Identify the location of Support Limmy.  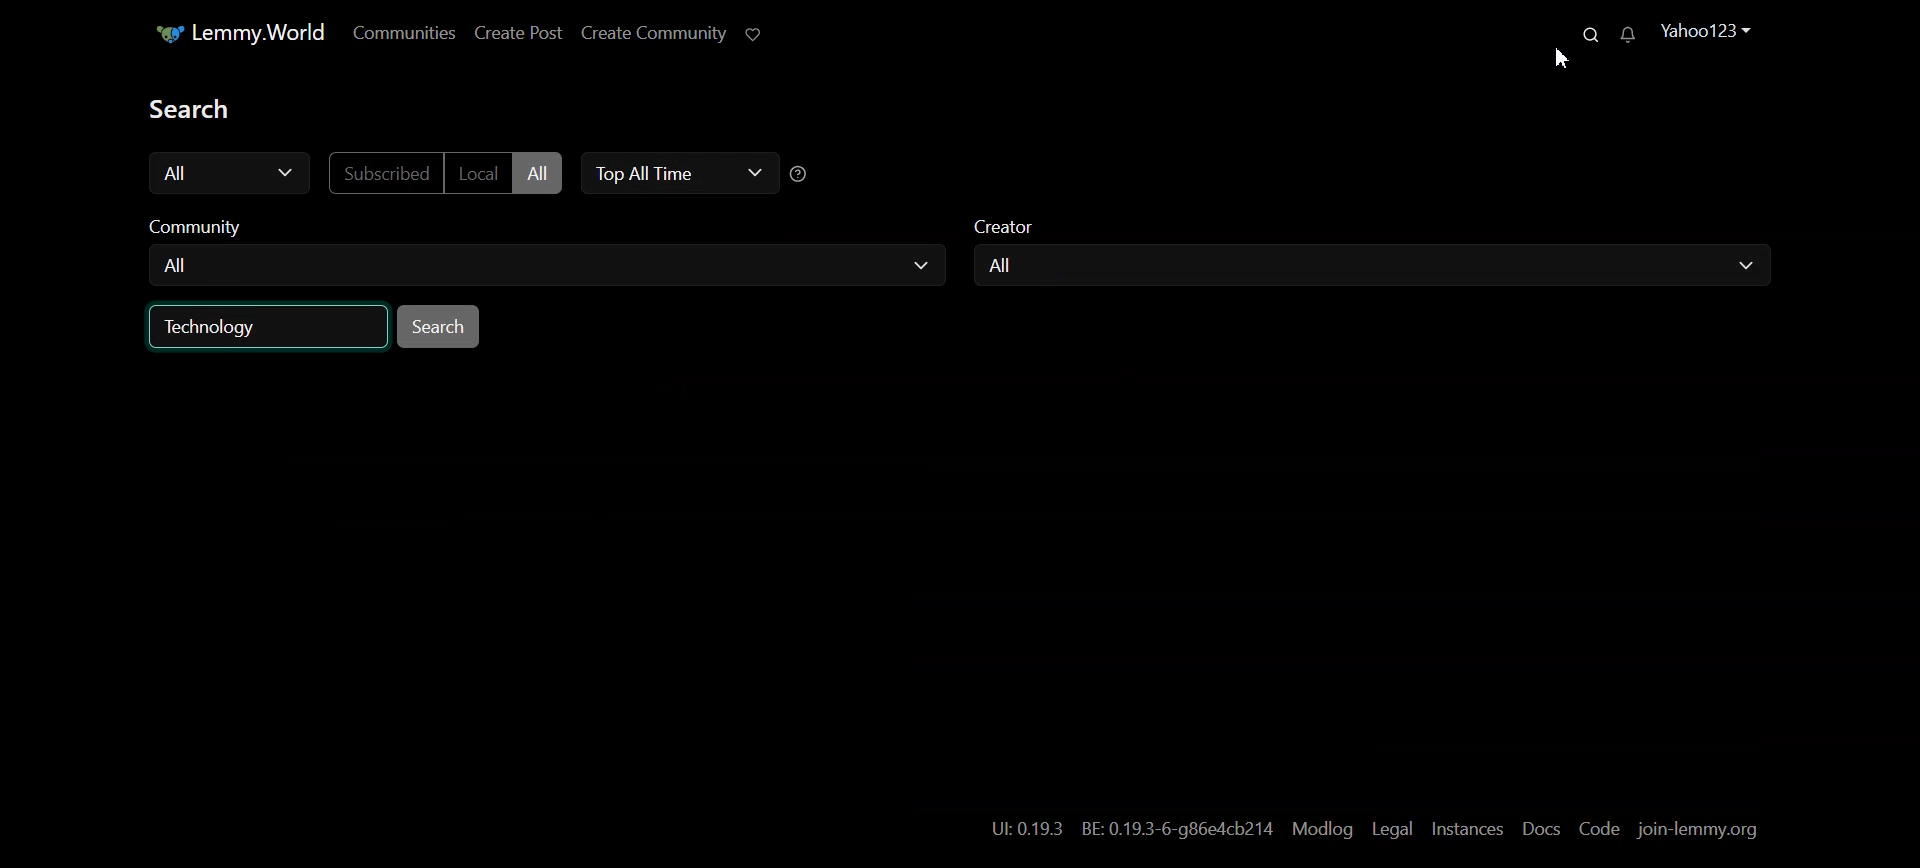
(753, 35).